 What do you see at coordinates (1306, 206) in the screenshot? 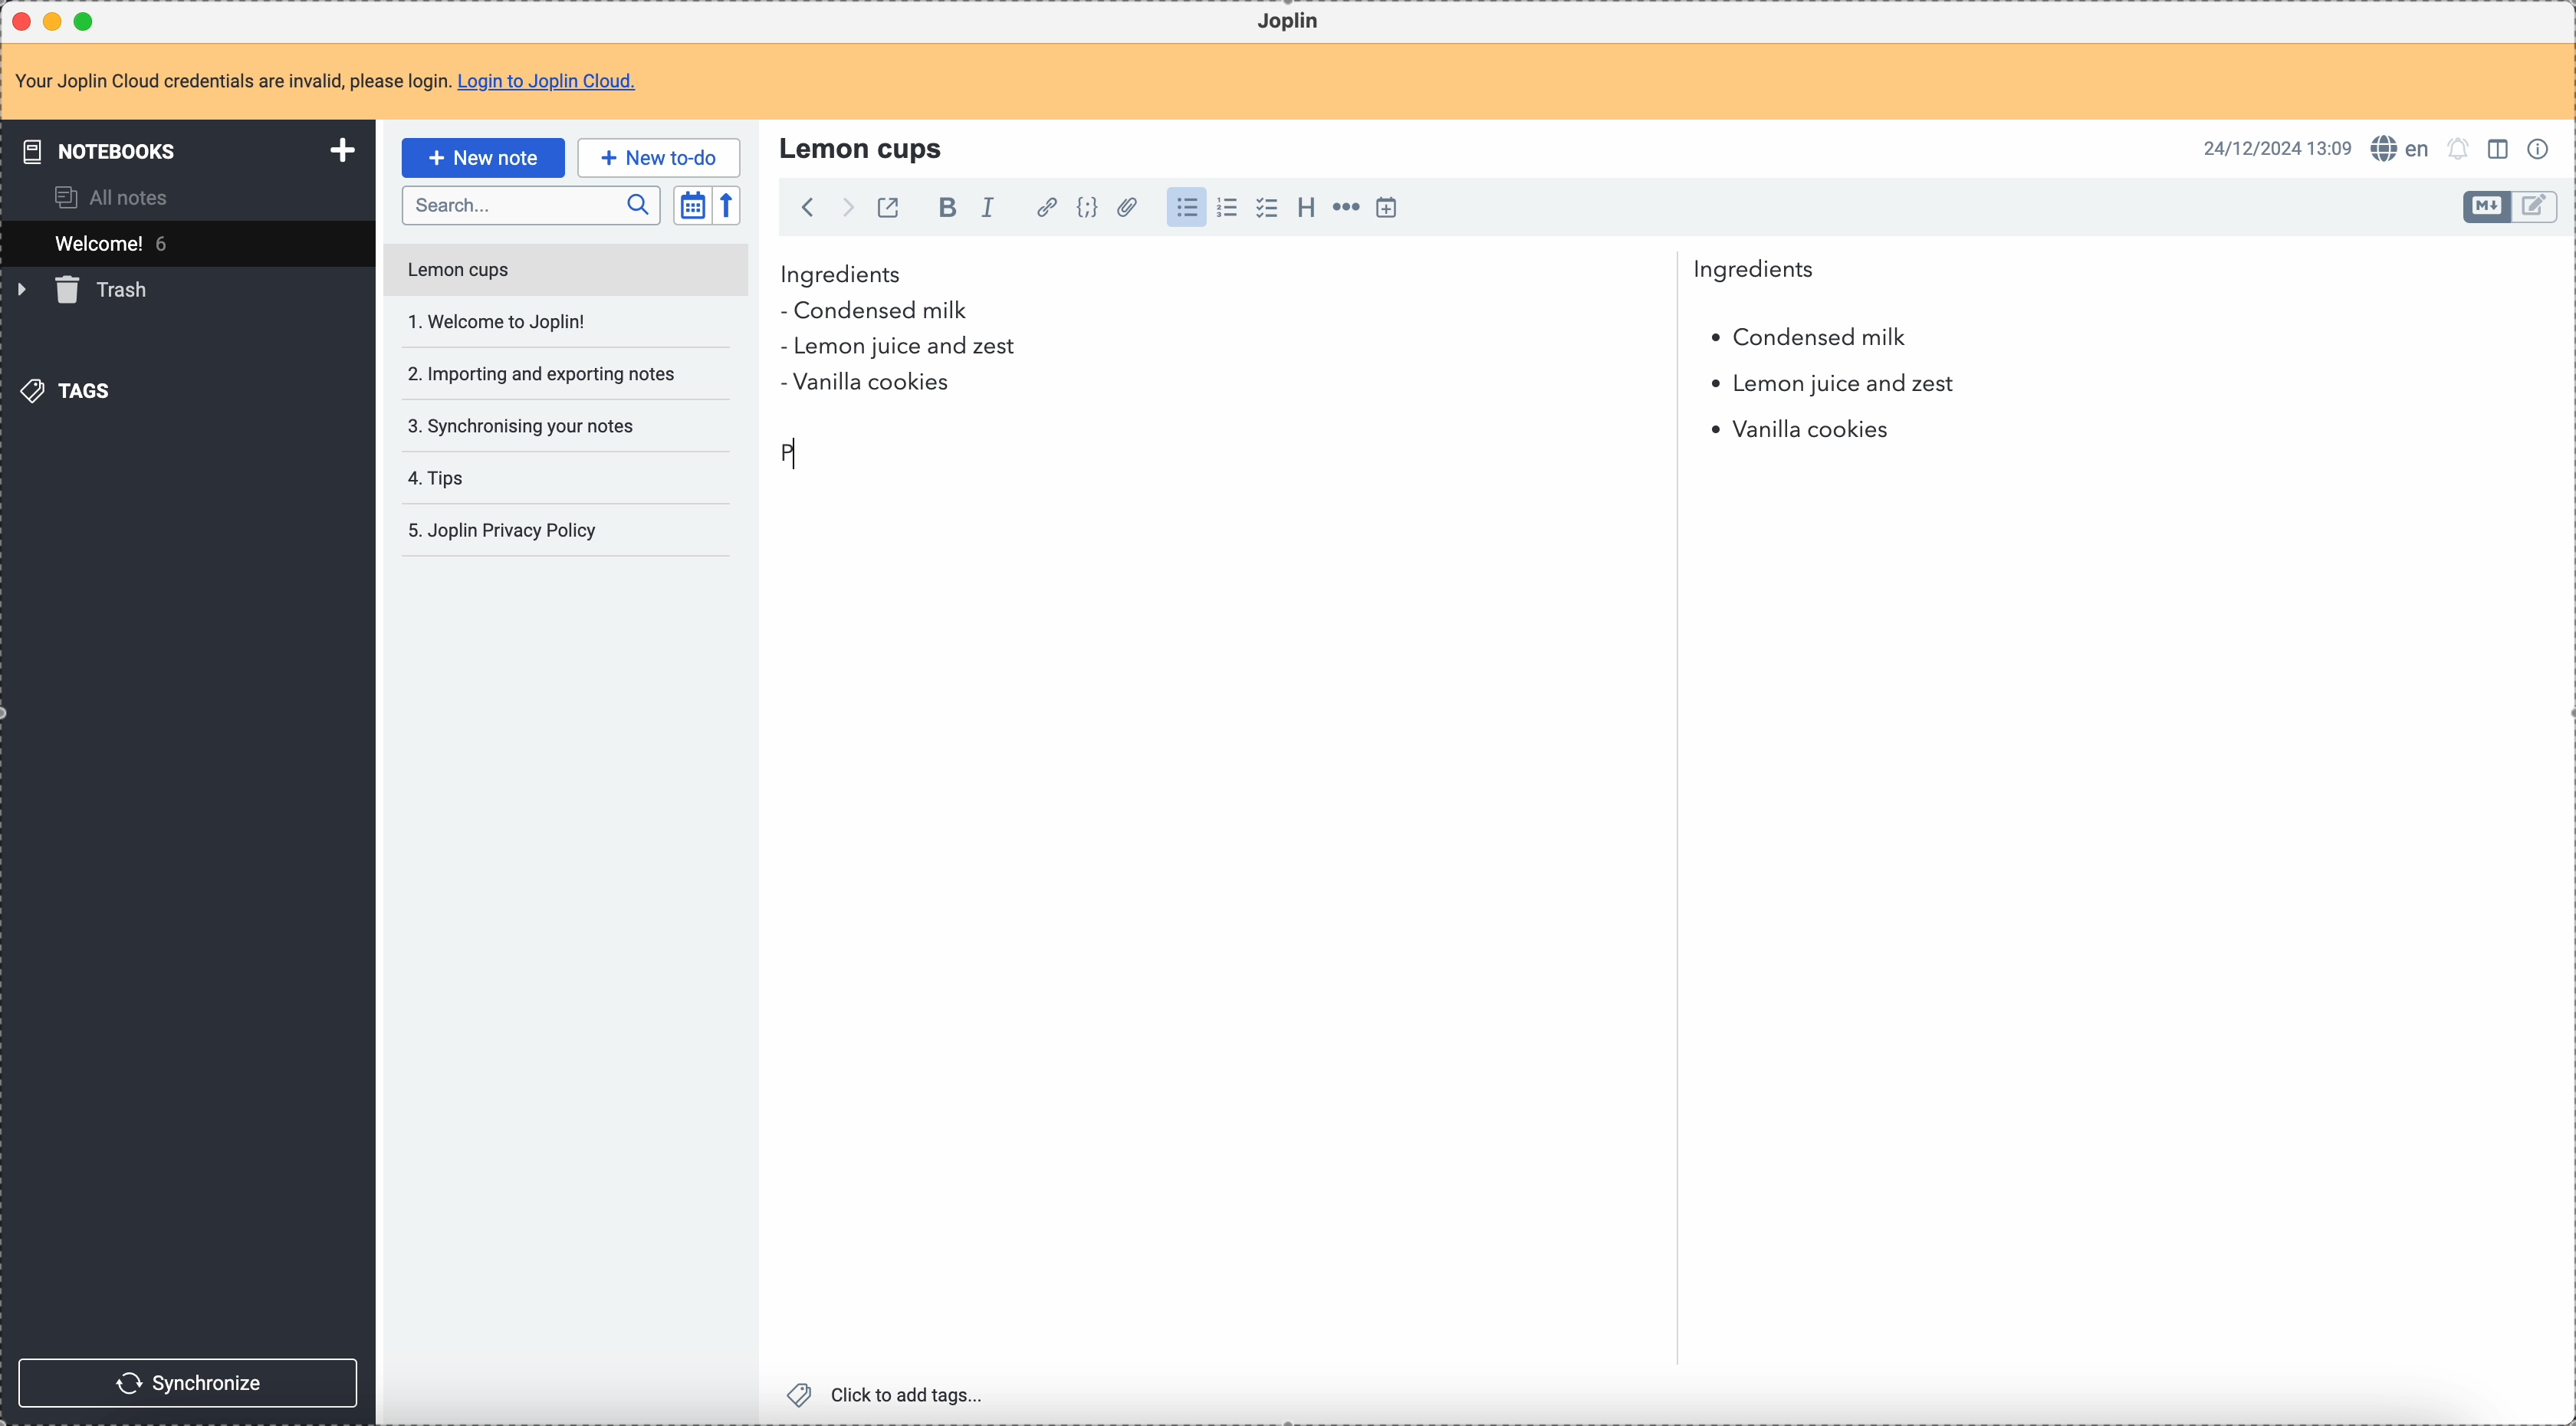
I see `heading` at bounding box center [1306, 206].